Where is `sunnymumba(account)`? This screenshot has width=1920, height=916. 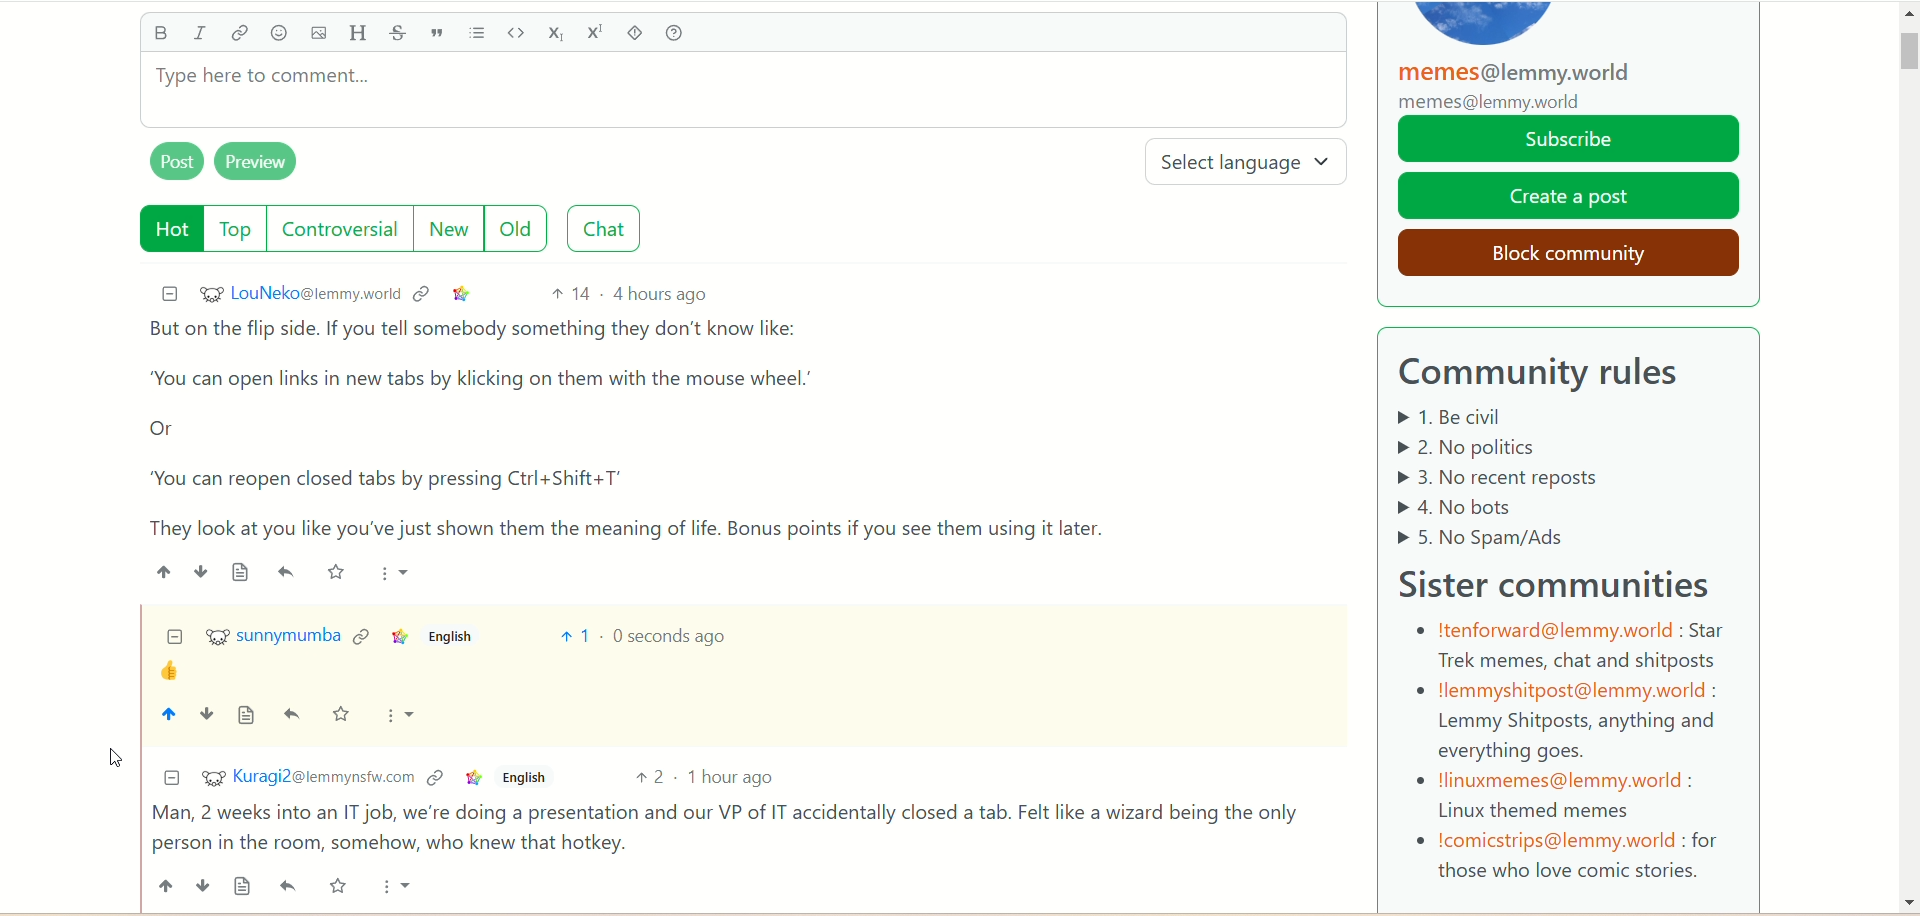
sunnymumba(account) is located at coordinates (245, 638).